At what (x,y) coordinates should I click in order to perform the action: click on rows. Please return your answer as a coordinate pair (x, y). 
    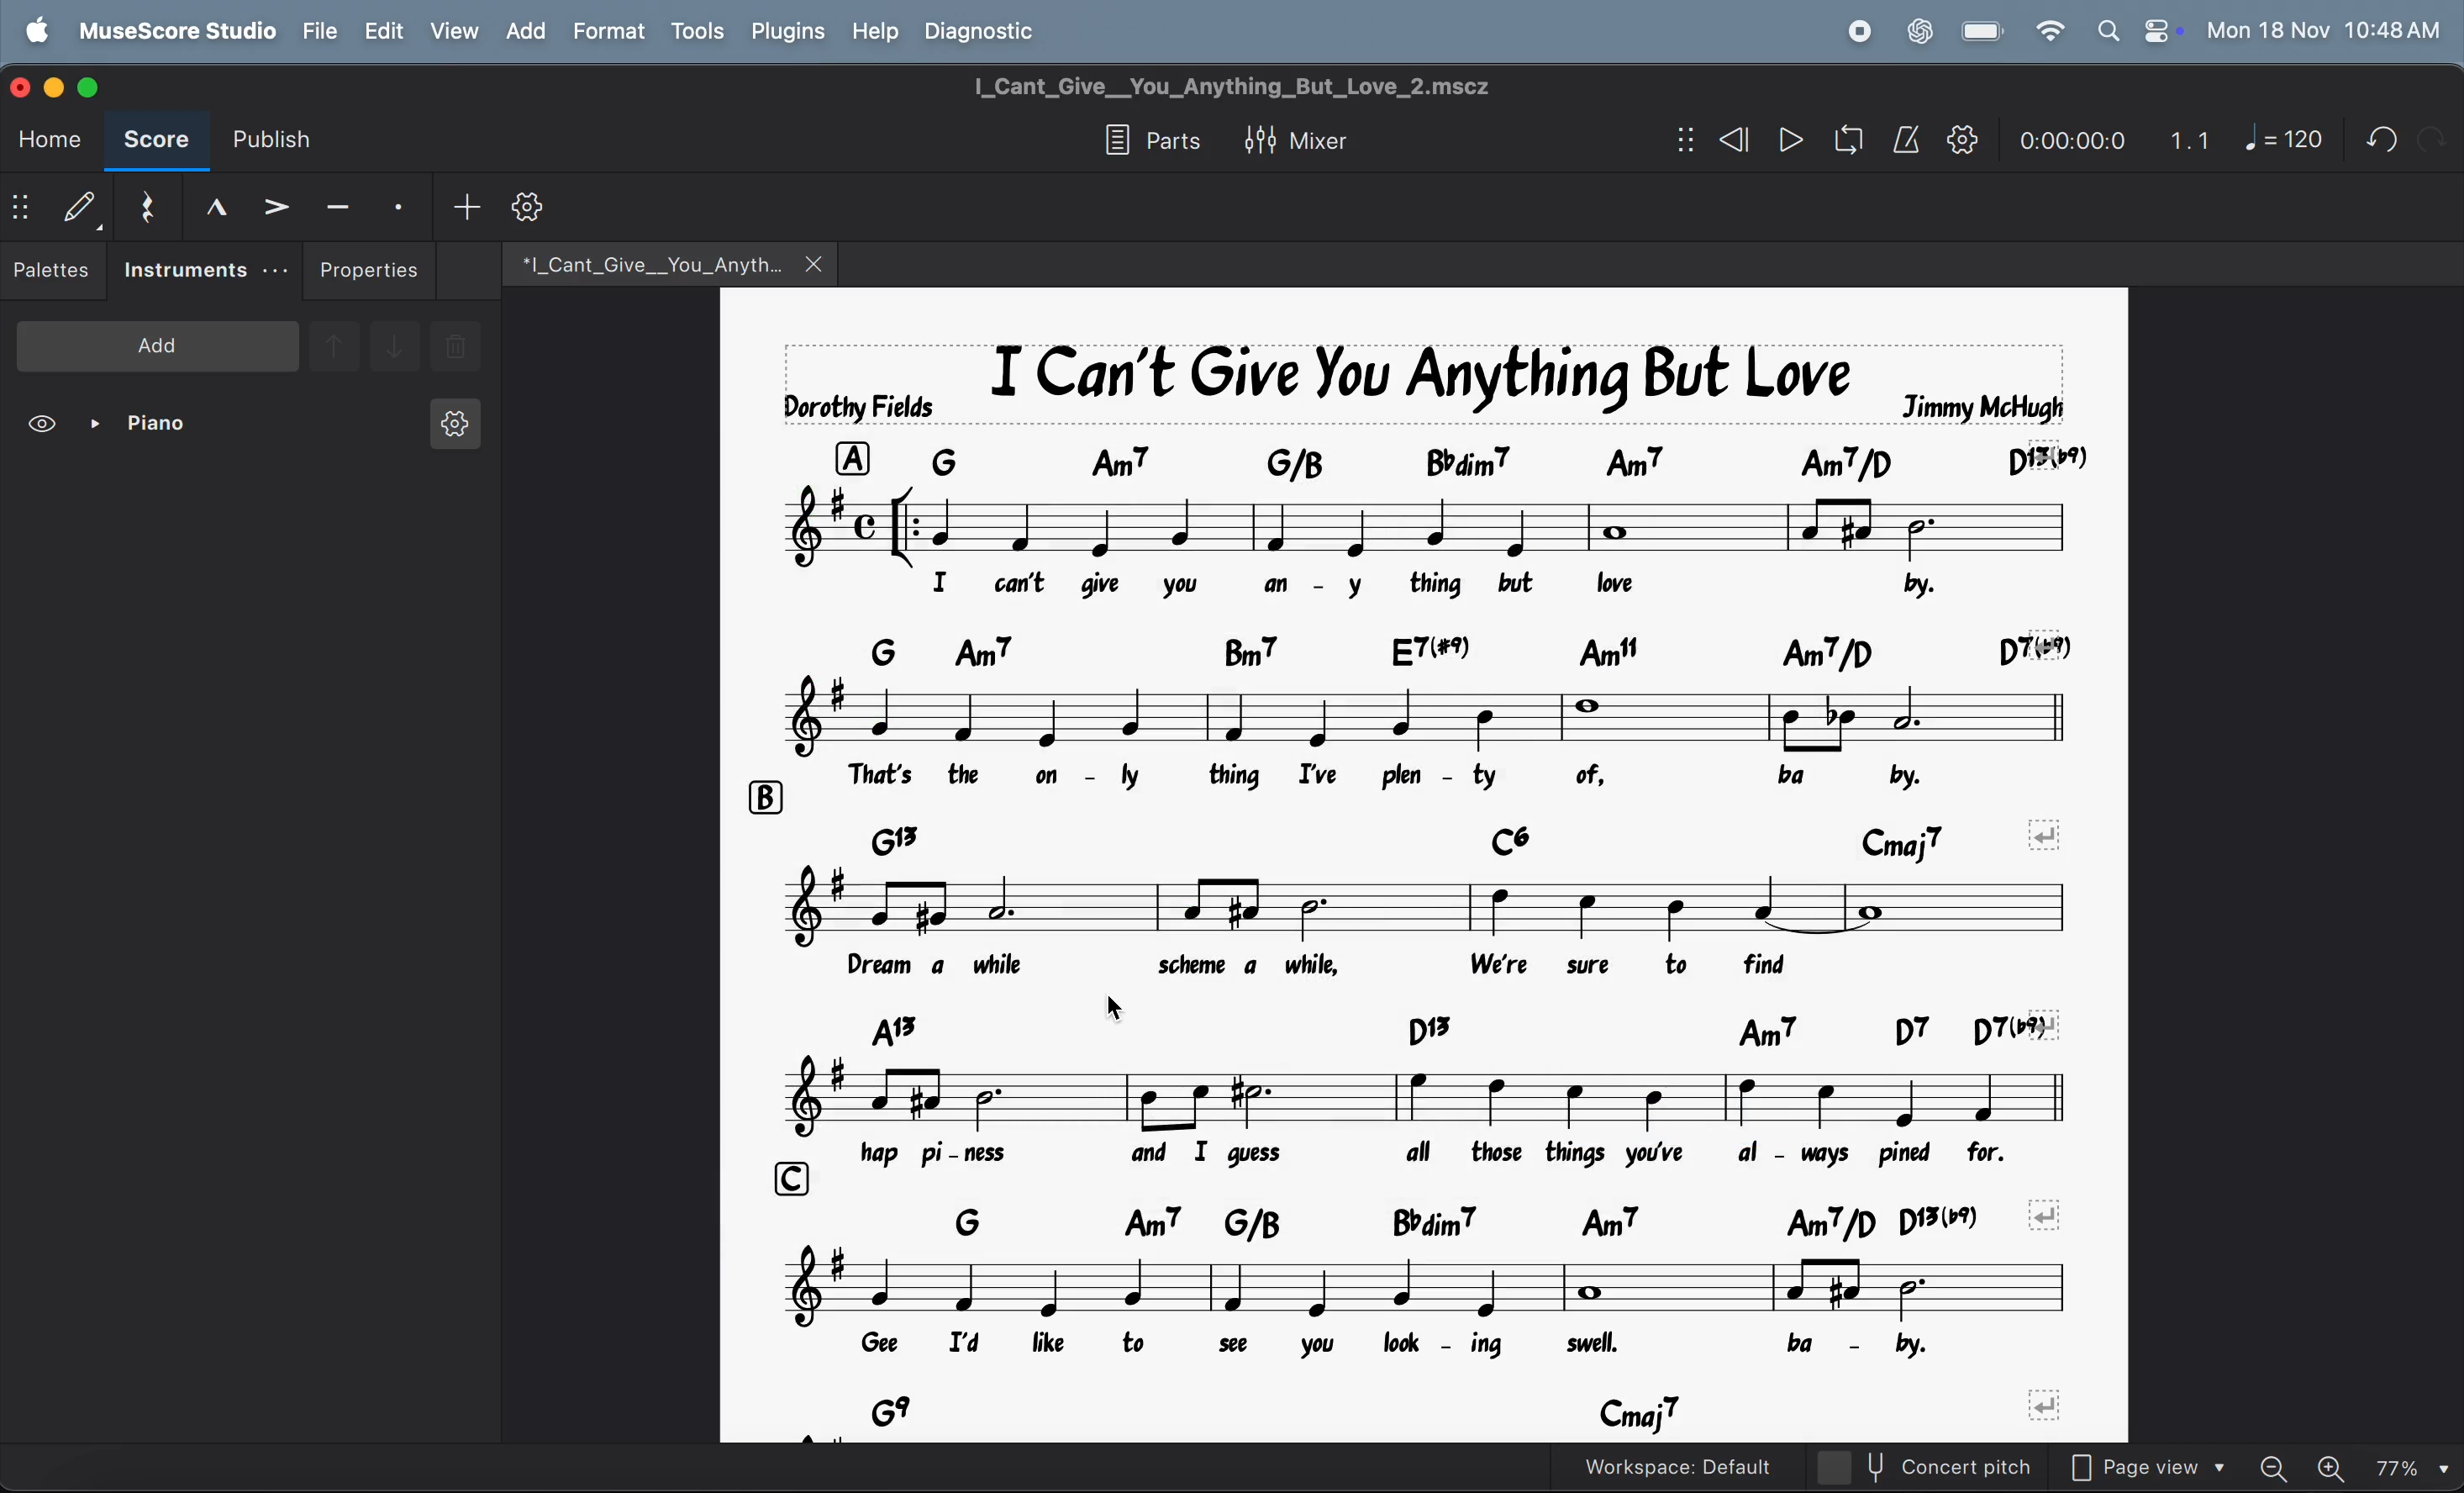
    Looking at the image, I should click on (795, 1173).